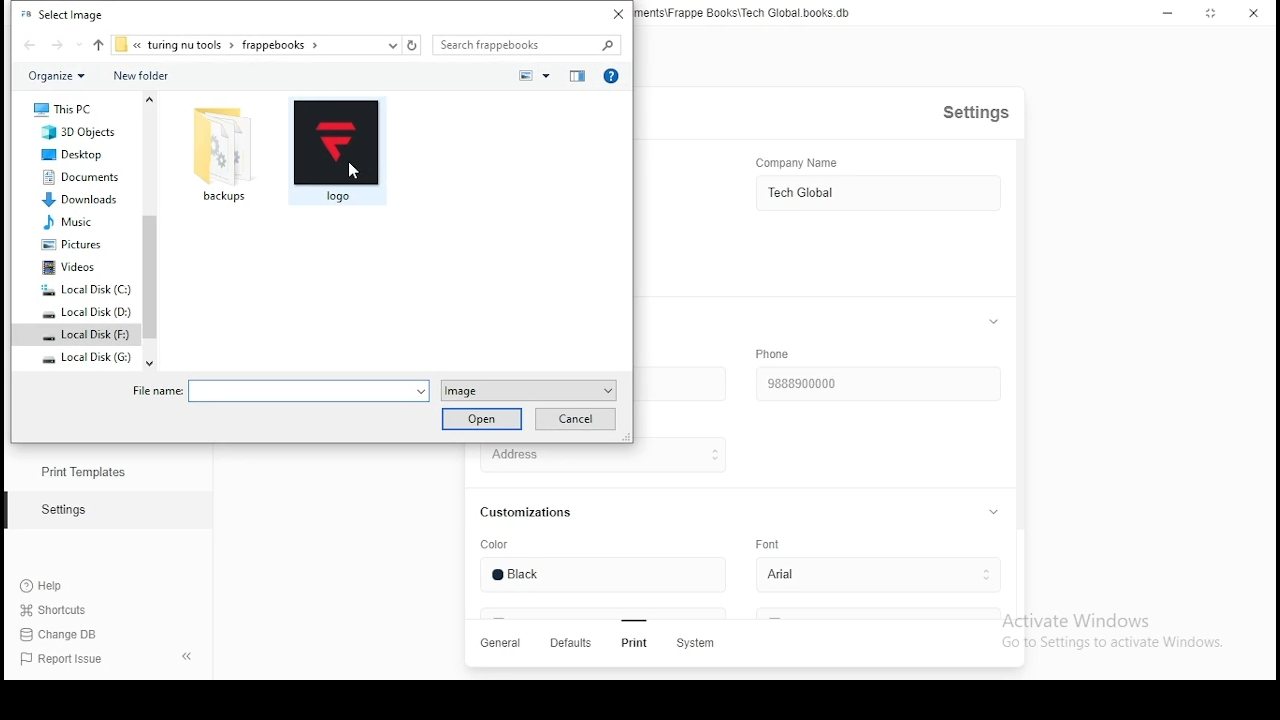  I want to click on Music , so click(75, 223).